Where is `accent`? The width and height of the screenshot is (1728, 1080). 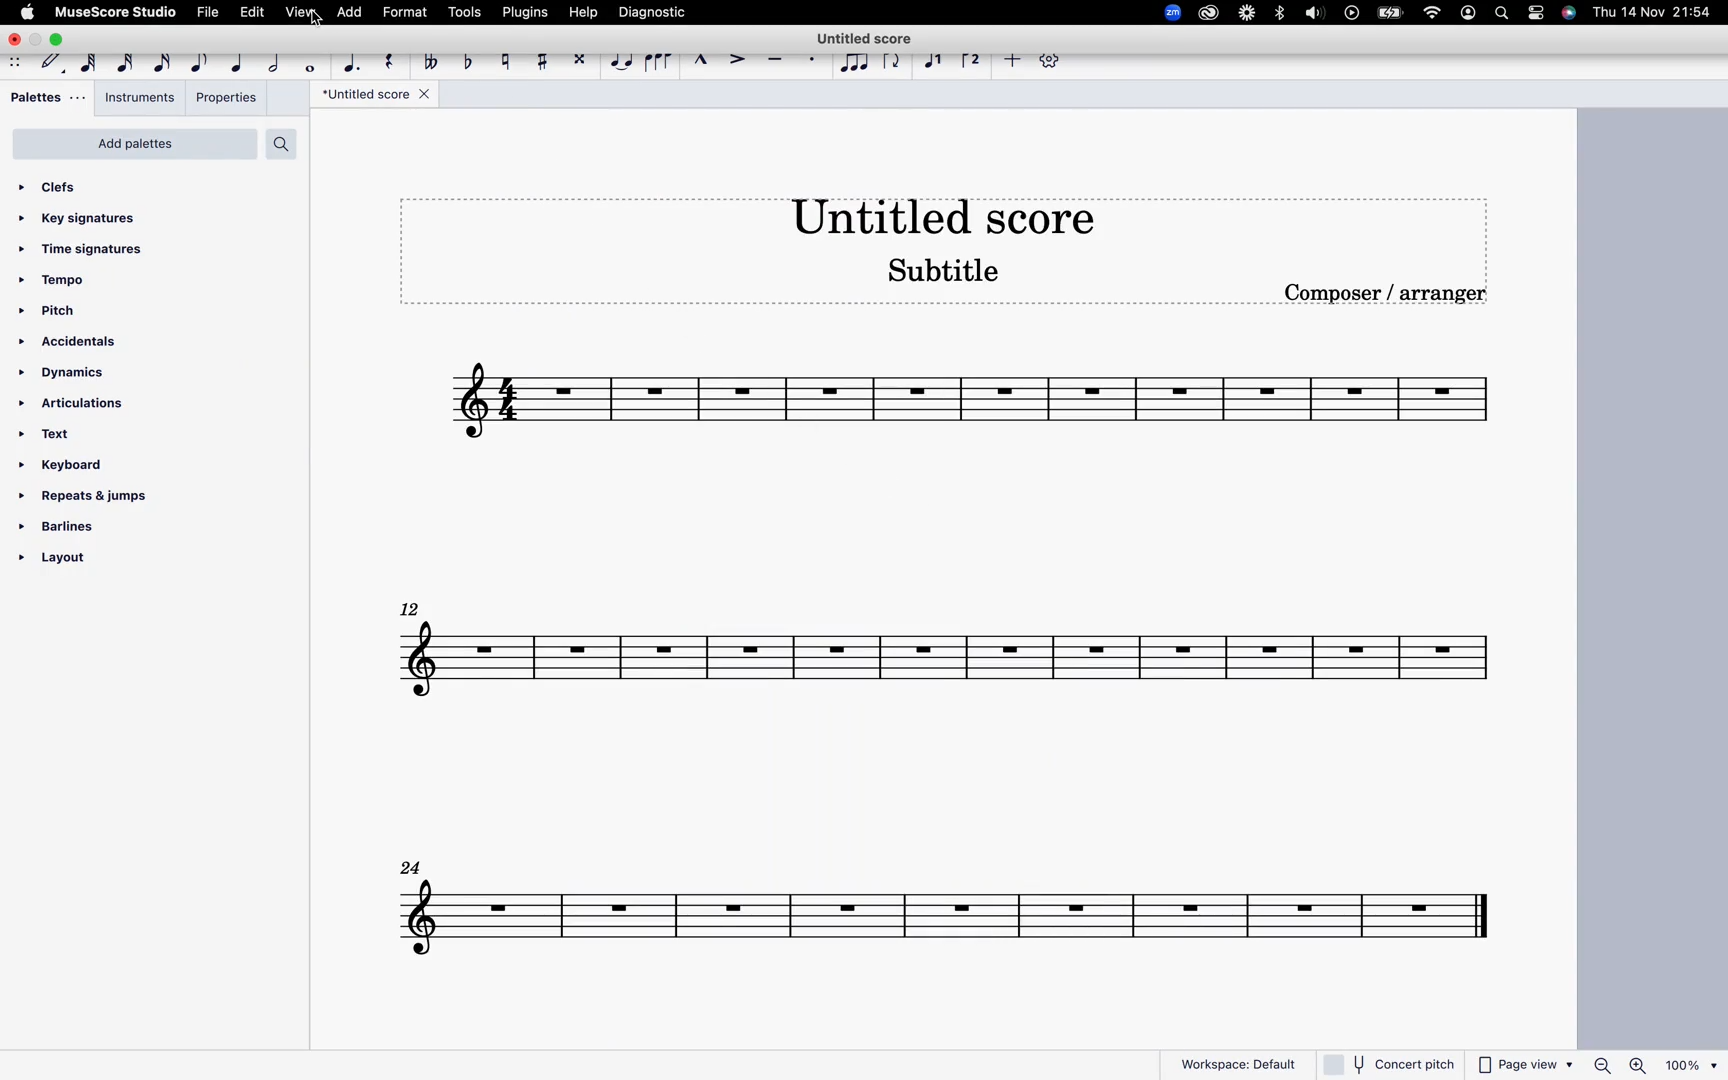 accent is located at coordinates (736, 61).